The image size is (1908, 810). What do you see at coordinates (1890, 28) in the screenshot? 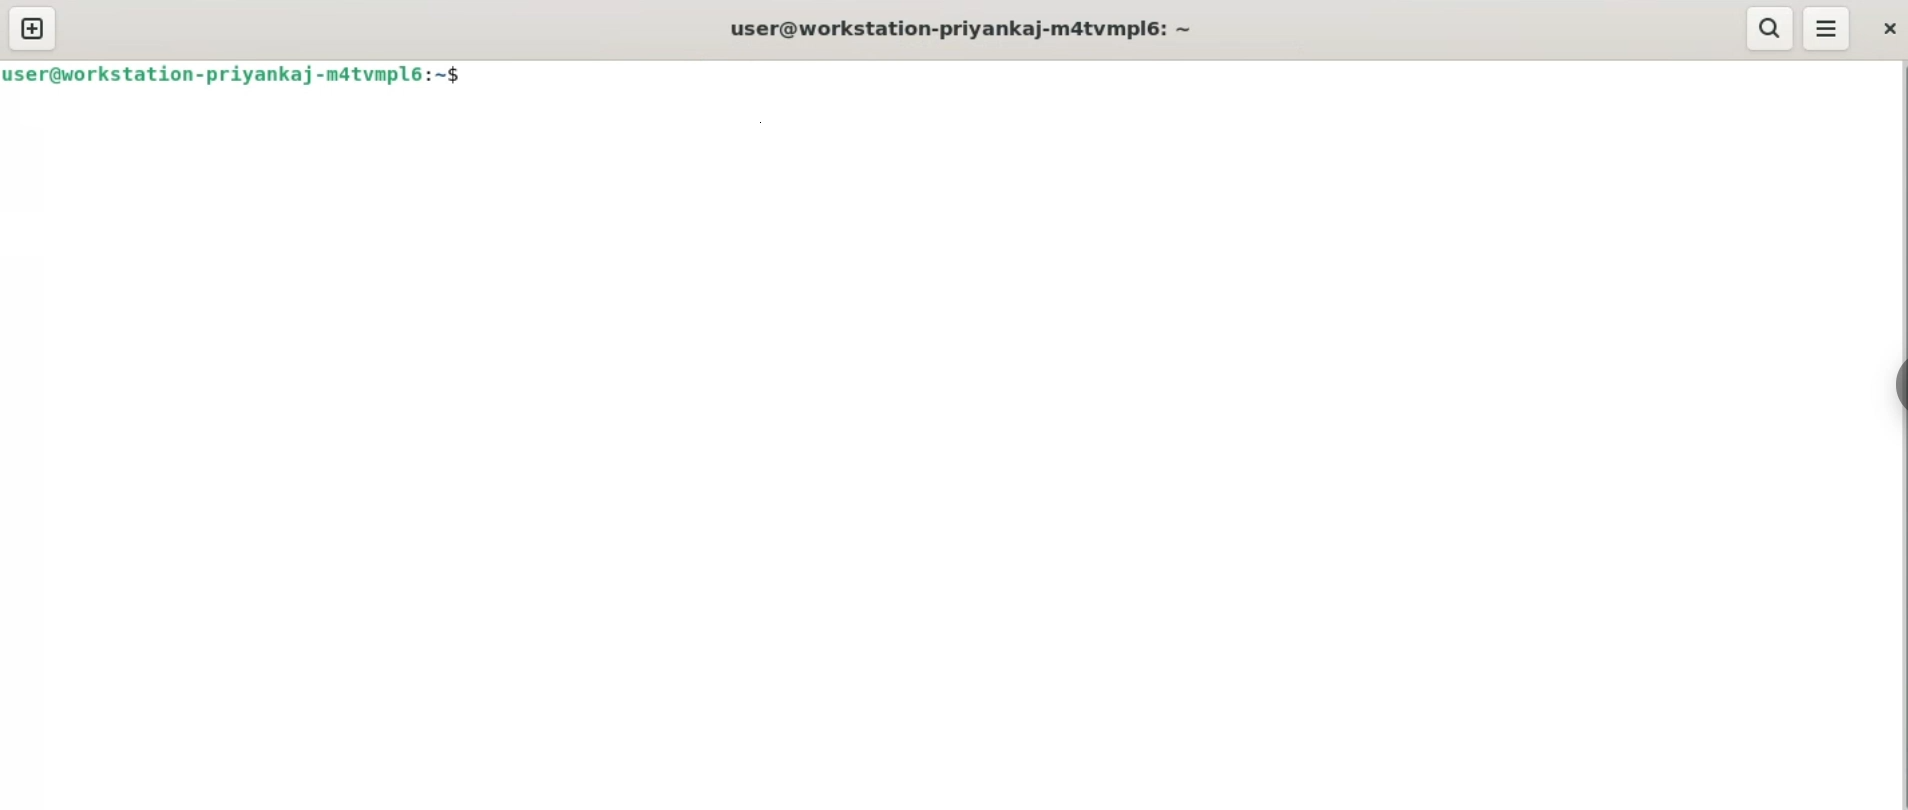
I see `close` at bounding box center [1890, 28].